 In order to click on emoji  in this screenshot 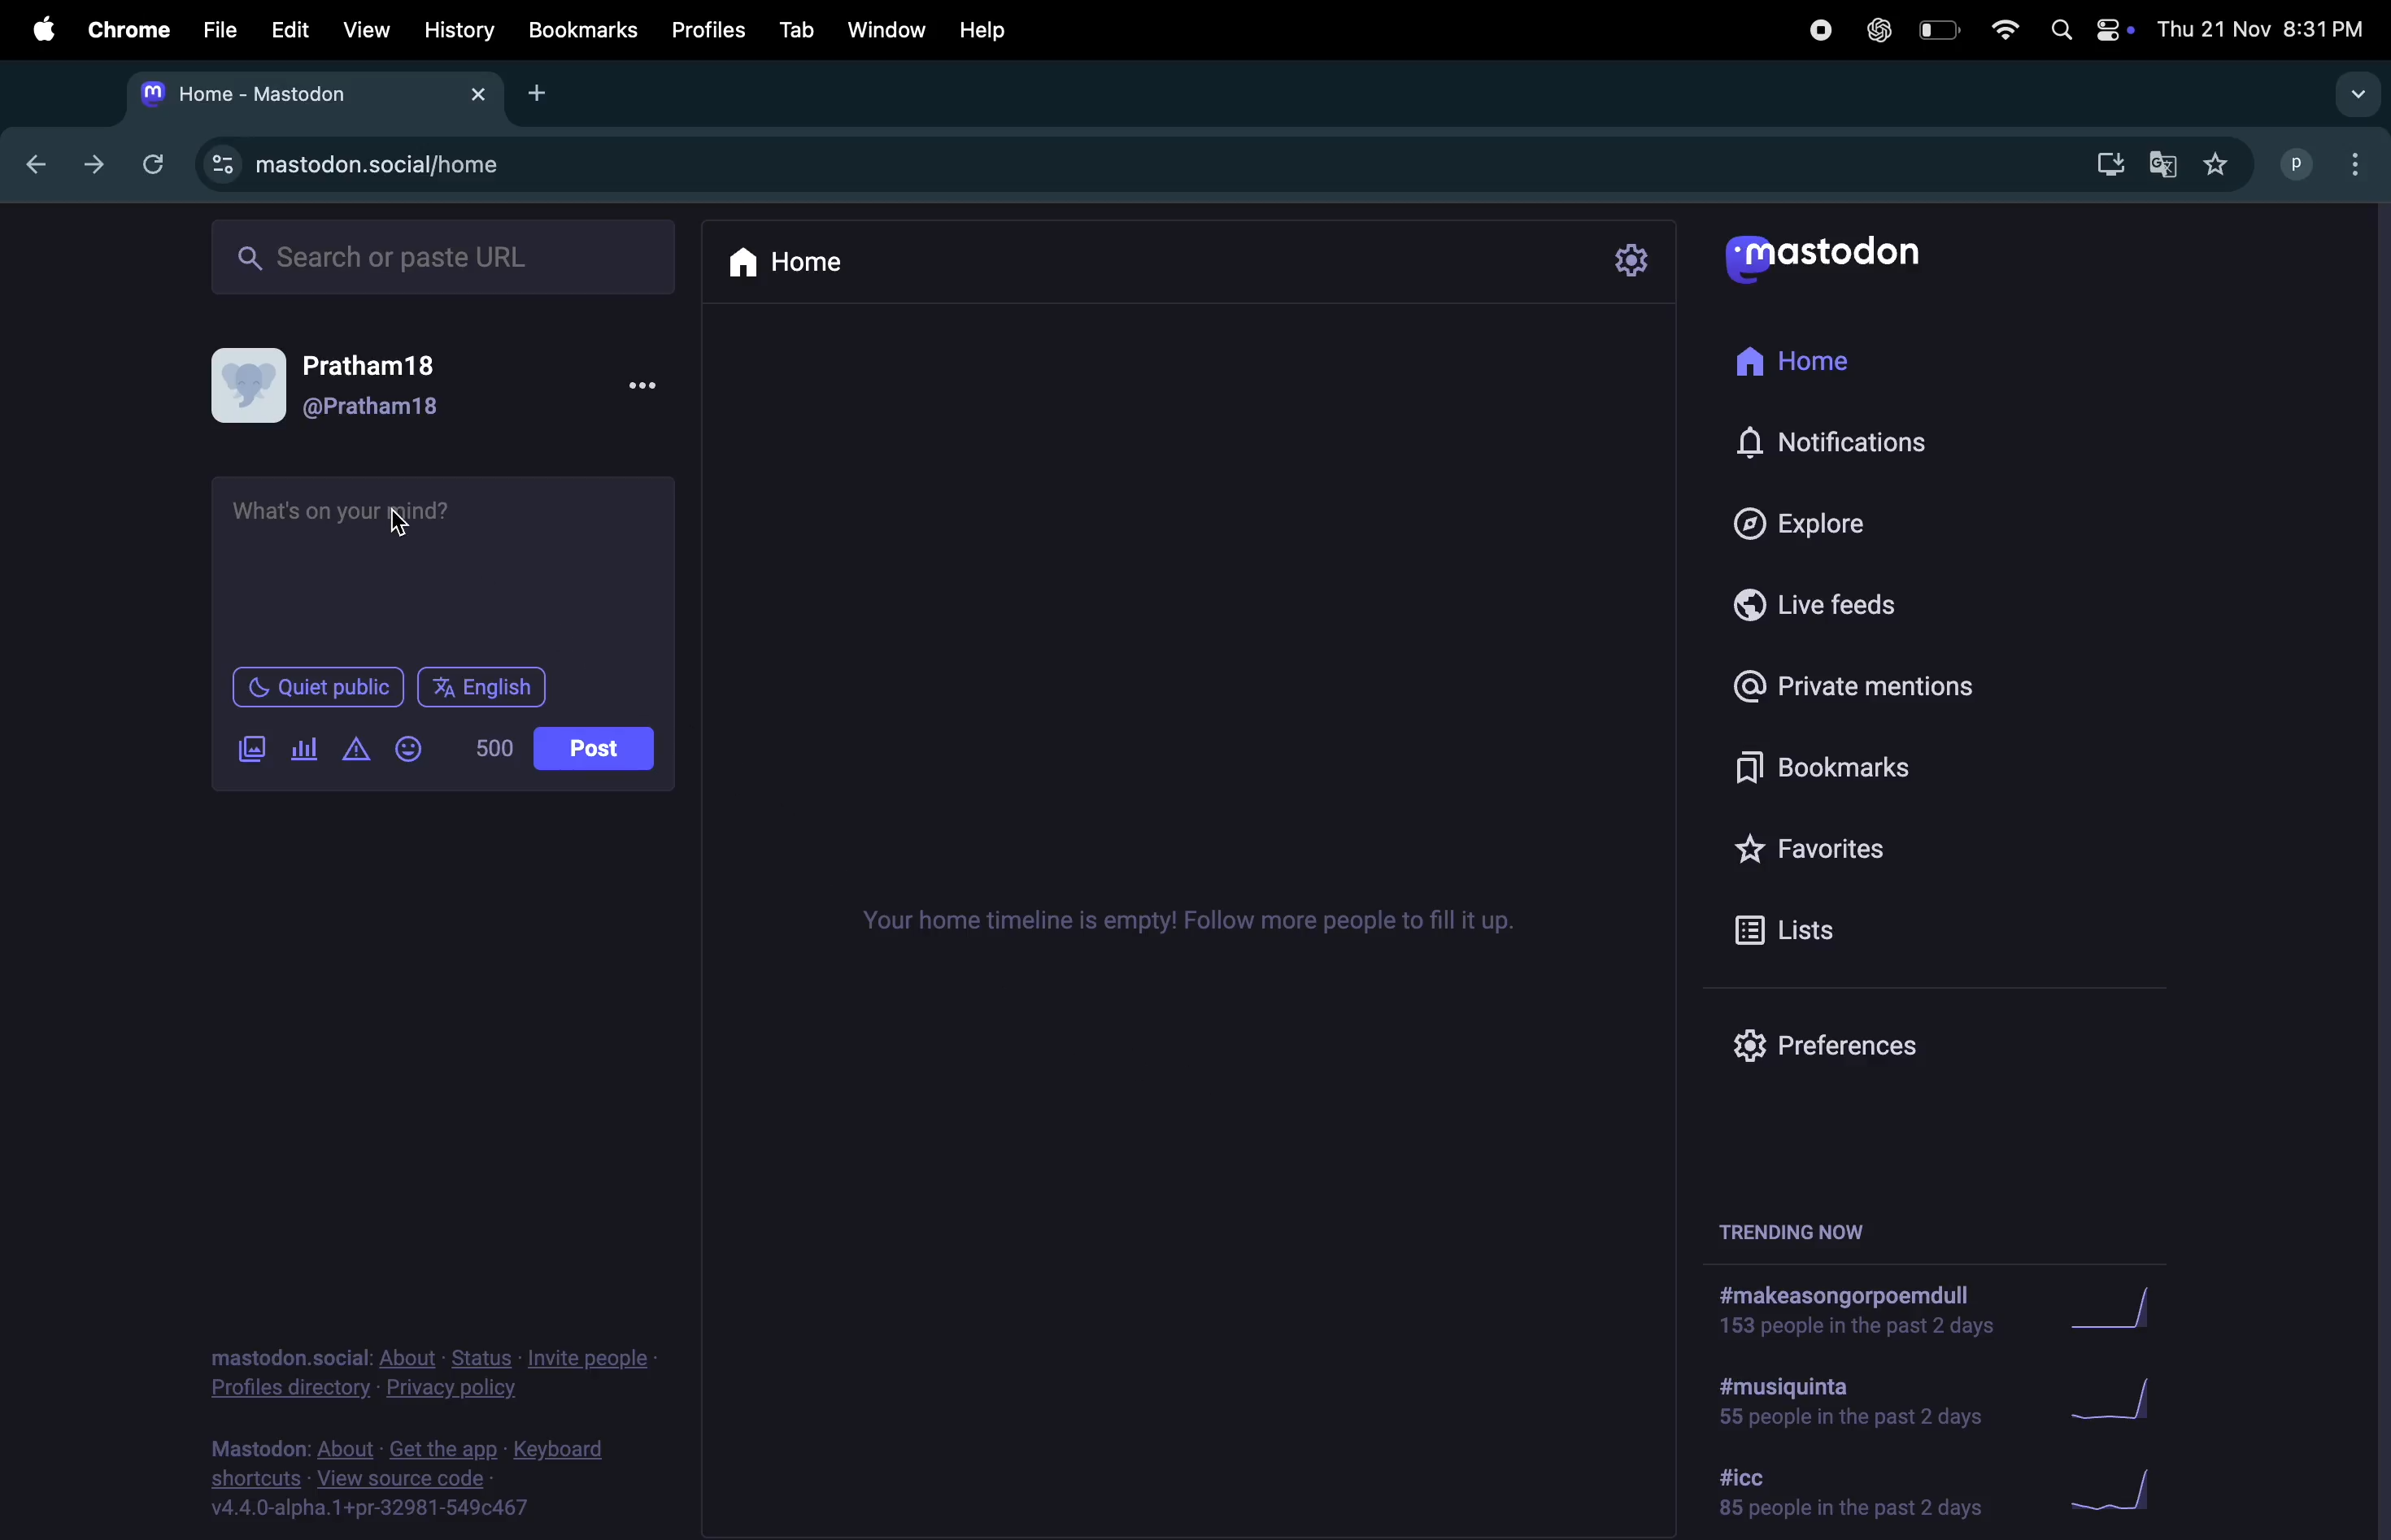, I will do `click(413, 748)`.